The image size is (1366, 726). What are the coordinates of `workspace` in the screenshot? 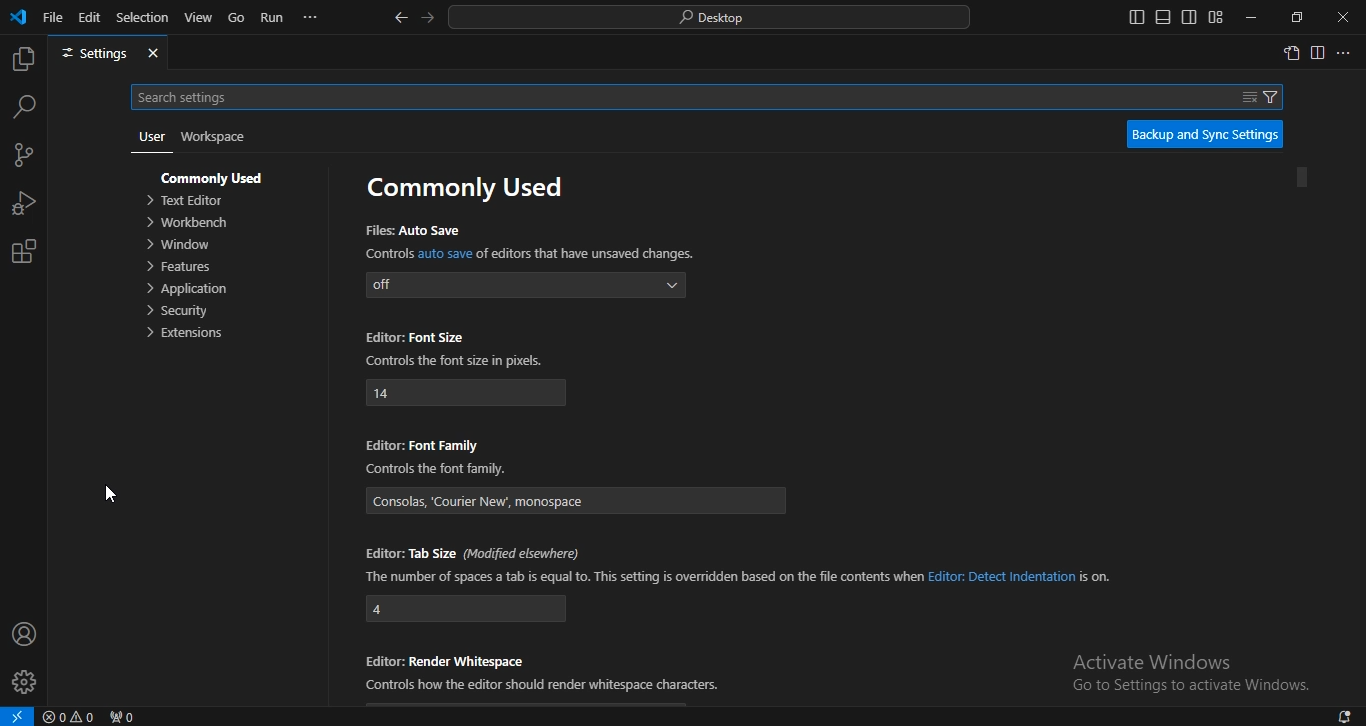 It's located at (218, 135).